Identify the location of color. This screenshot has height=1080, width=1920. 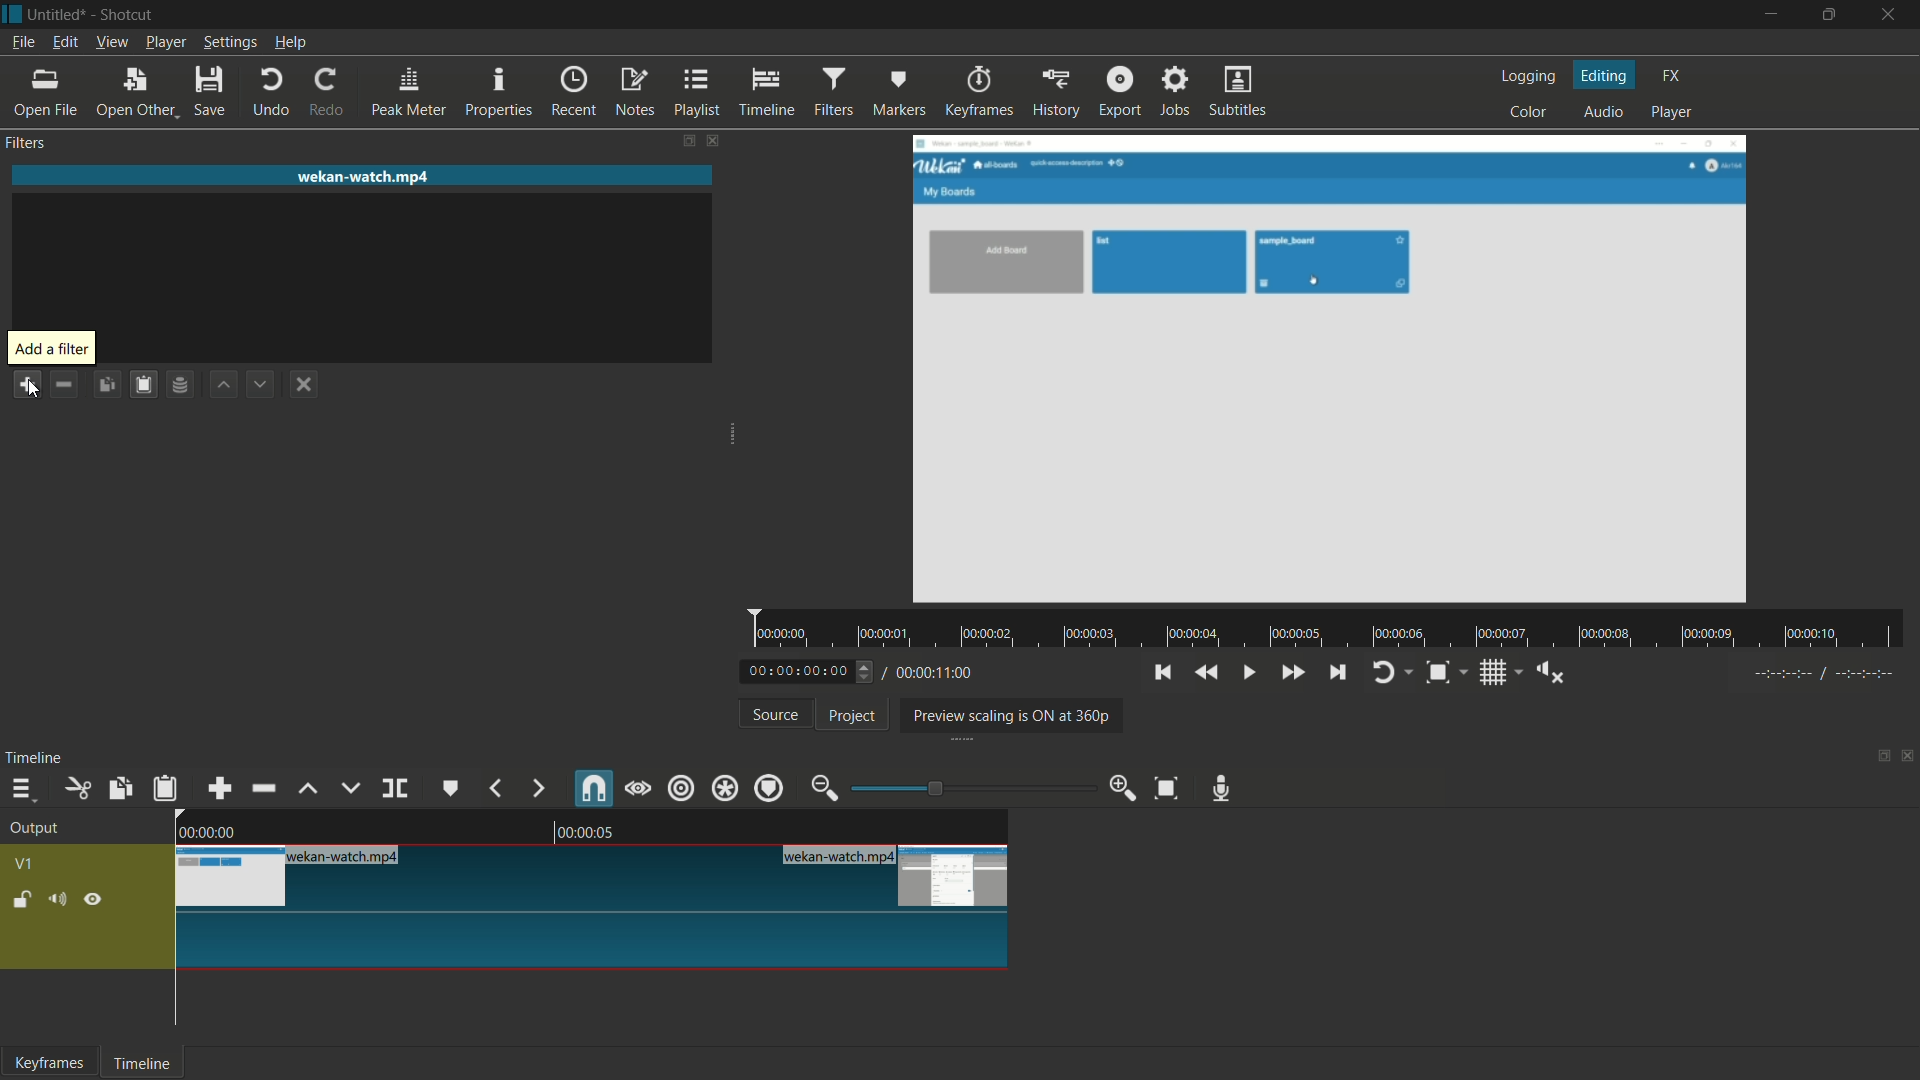
(1529, 113).